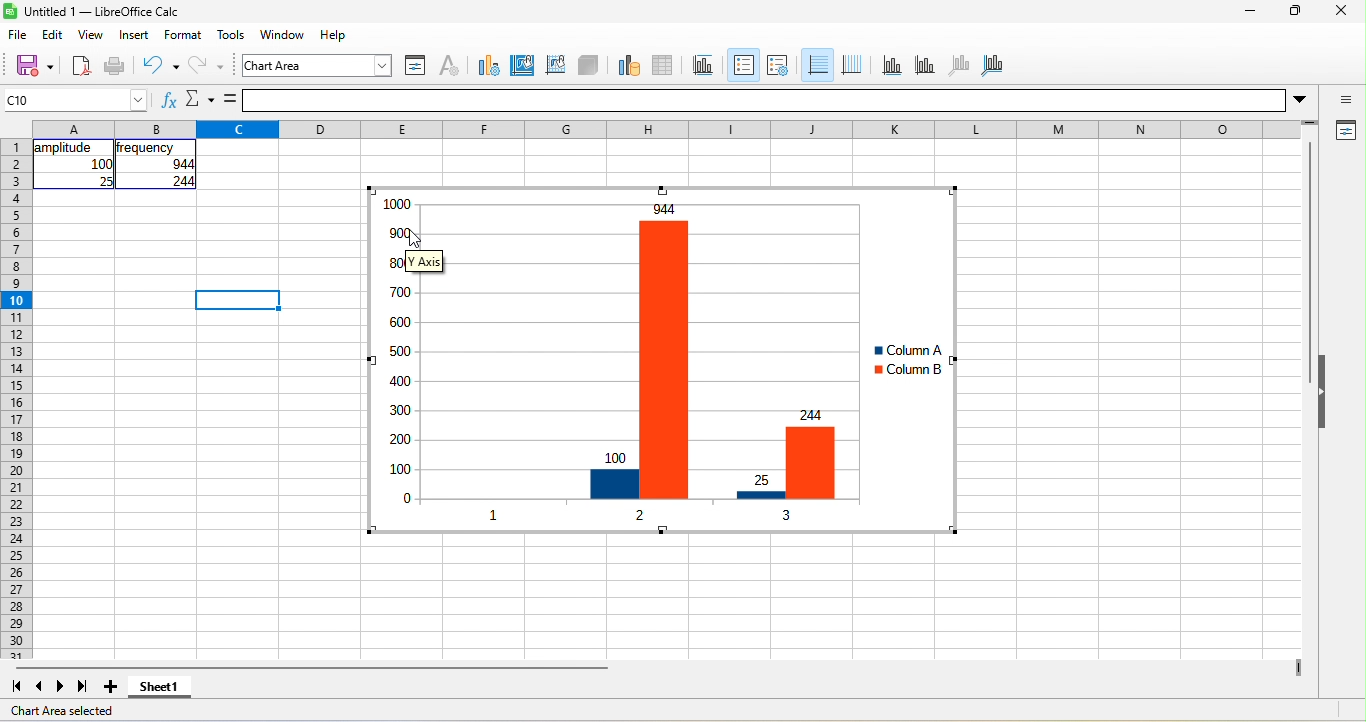  What do you see at coordinates (65, 148) in the screenshot?
I see `amplitude ` at bounding box center [65, 148].